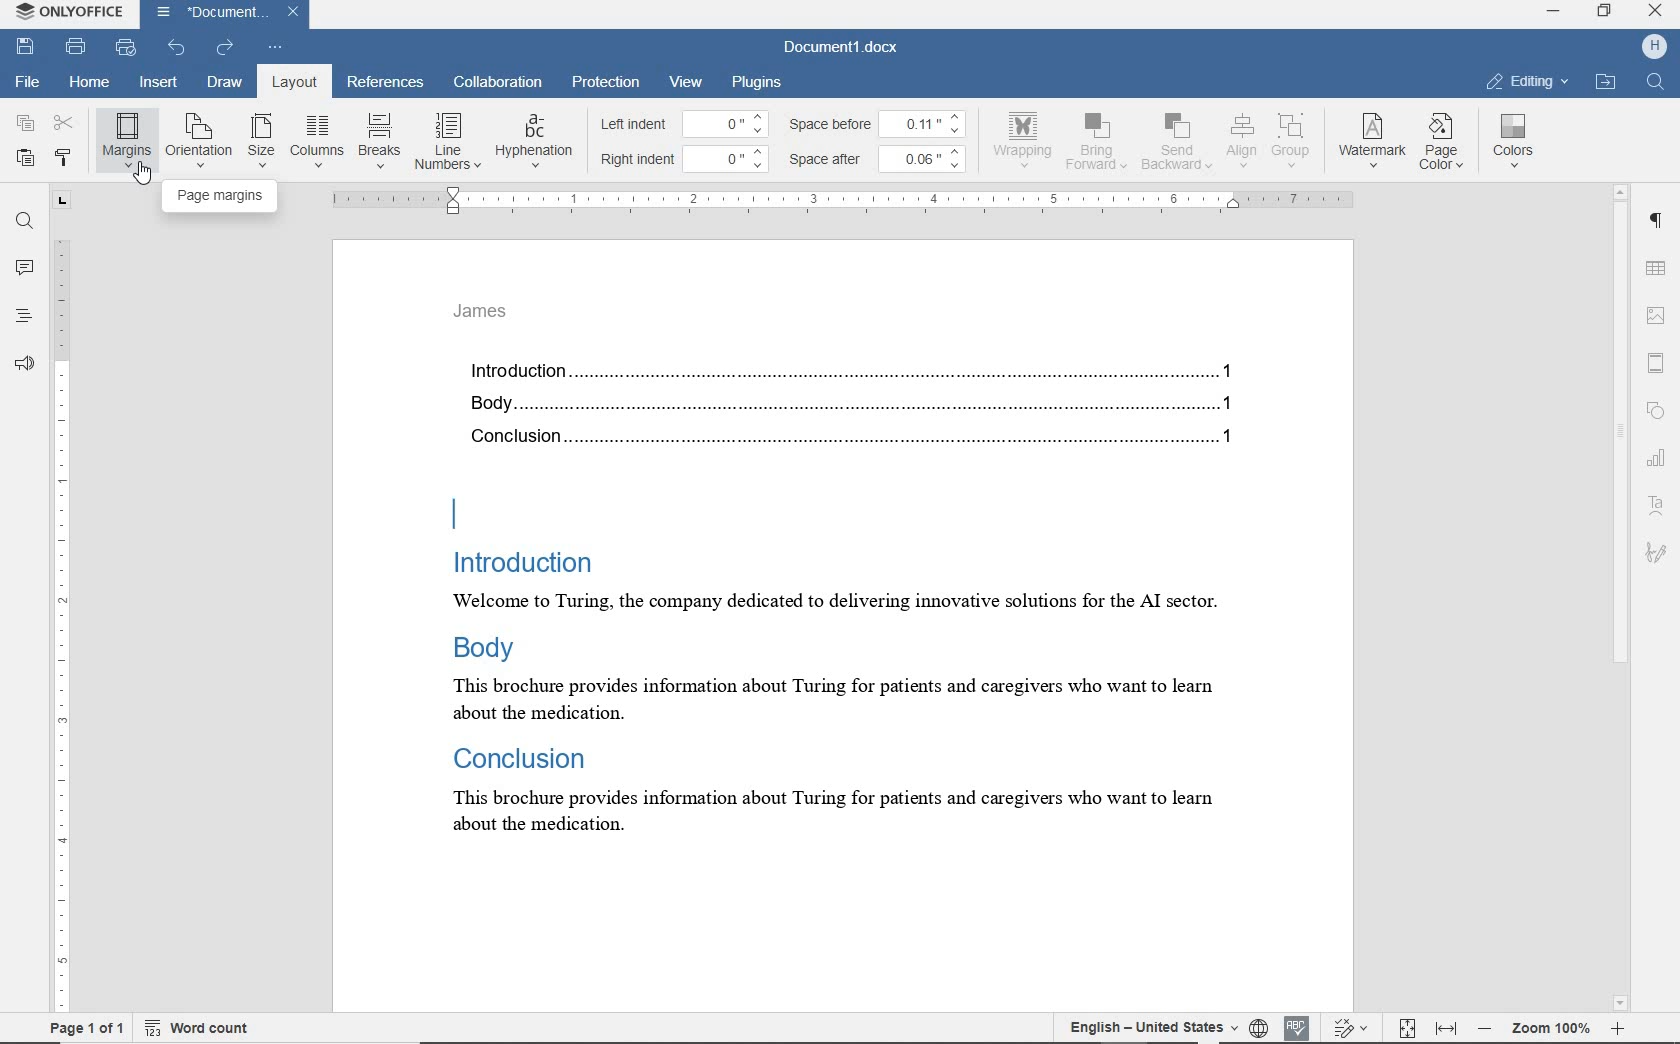 Image resolution: width=1680 pixels, height=1044 pixels. I want to click on MINIMIZE, so click(1552, 12).